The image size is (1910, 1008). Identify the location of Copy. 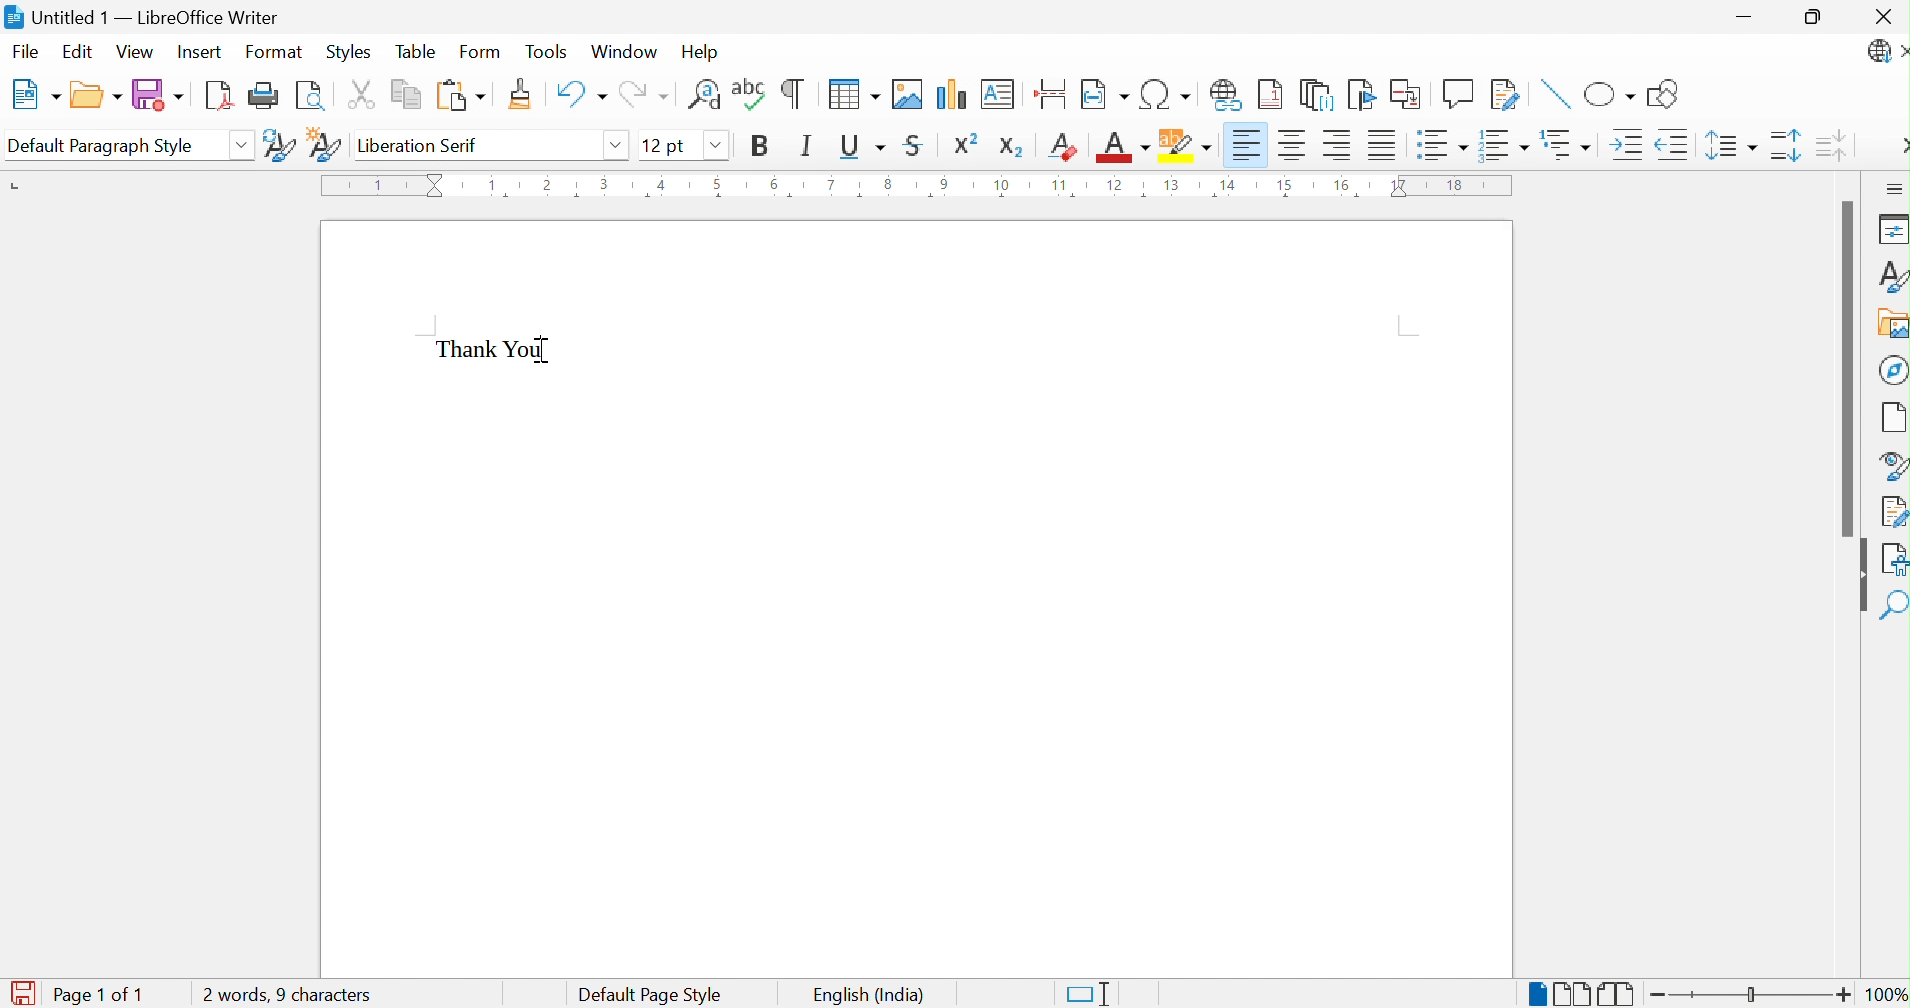
(403, 94).